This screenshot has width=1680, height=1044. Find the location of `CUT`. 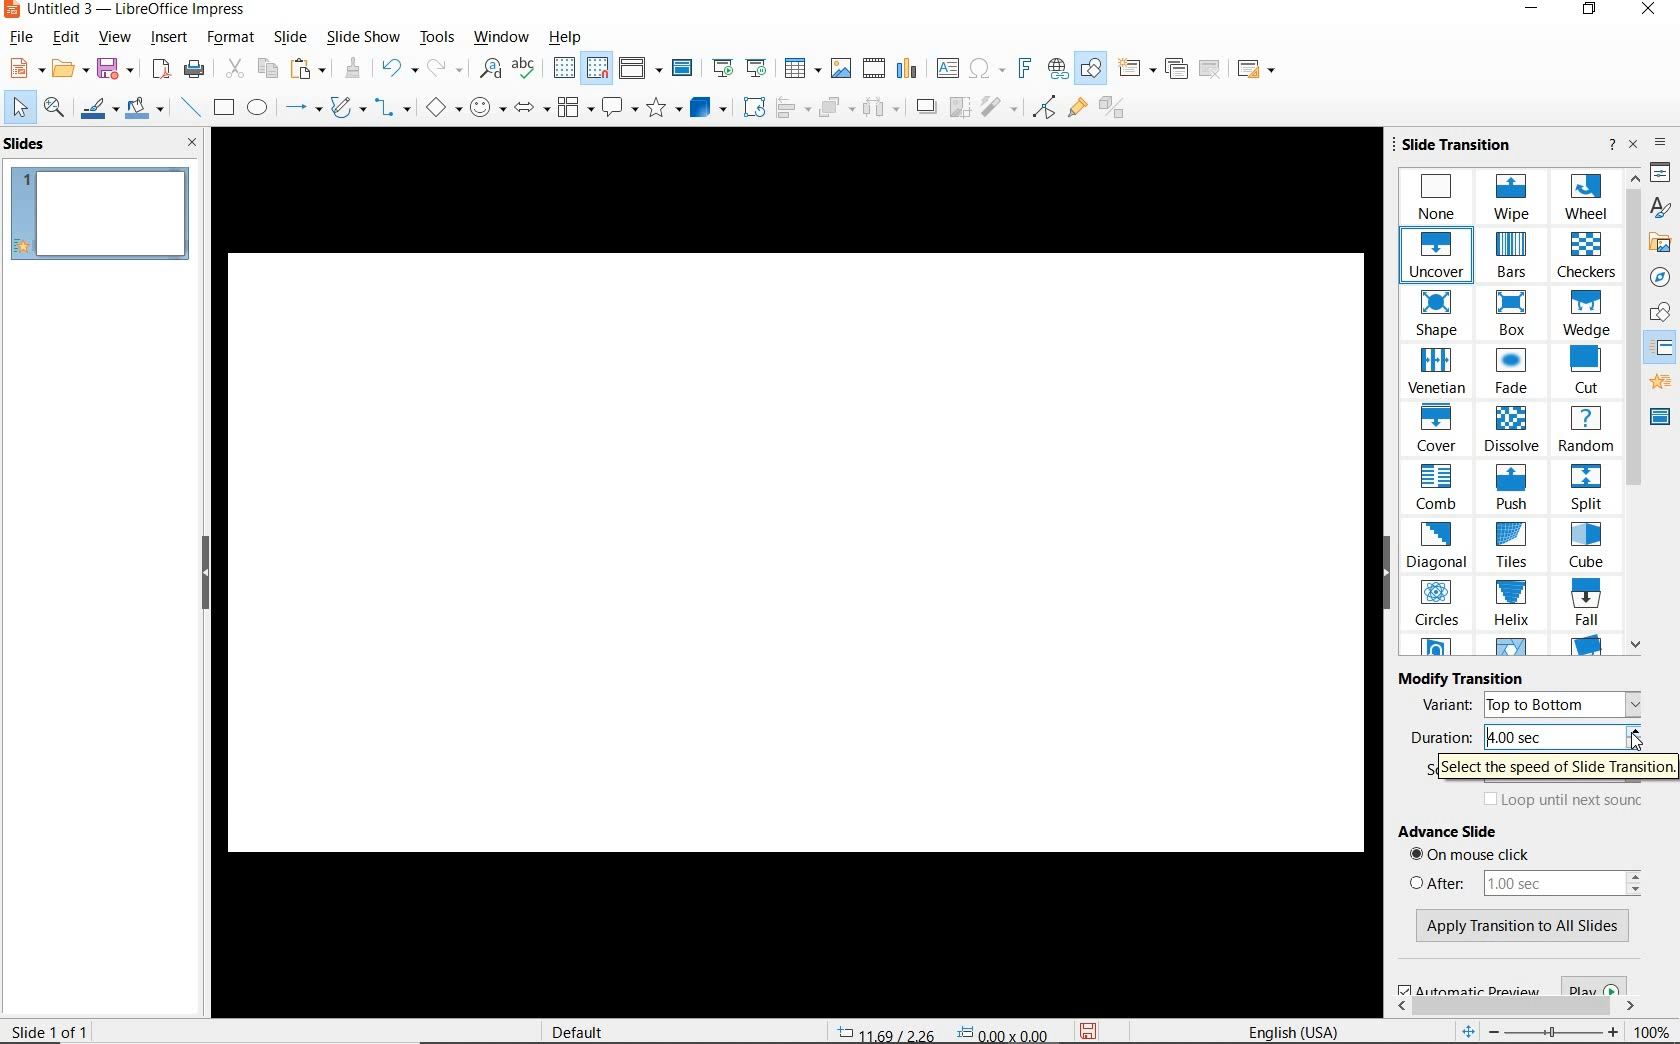

CUT is located at coordinates (1584, 372).